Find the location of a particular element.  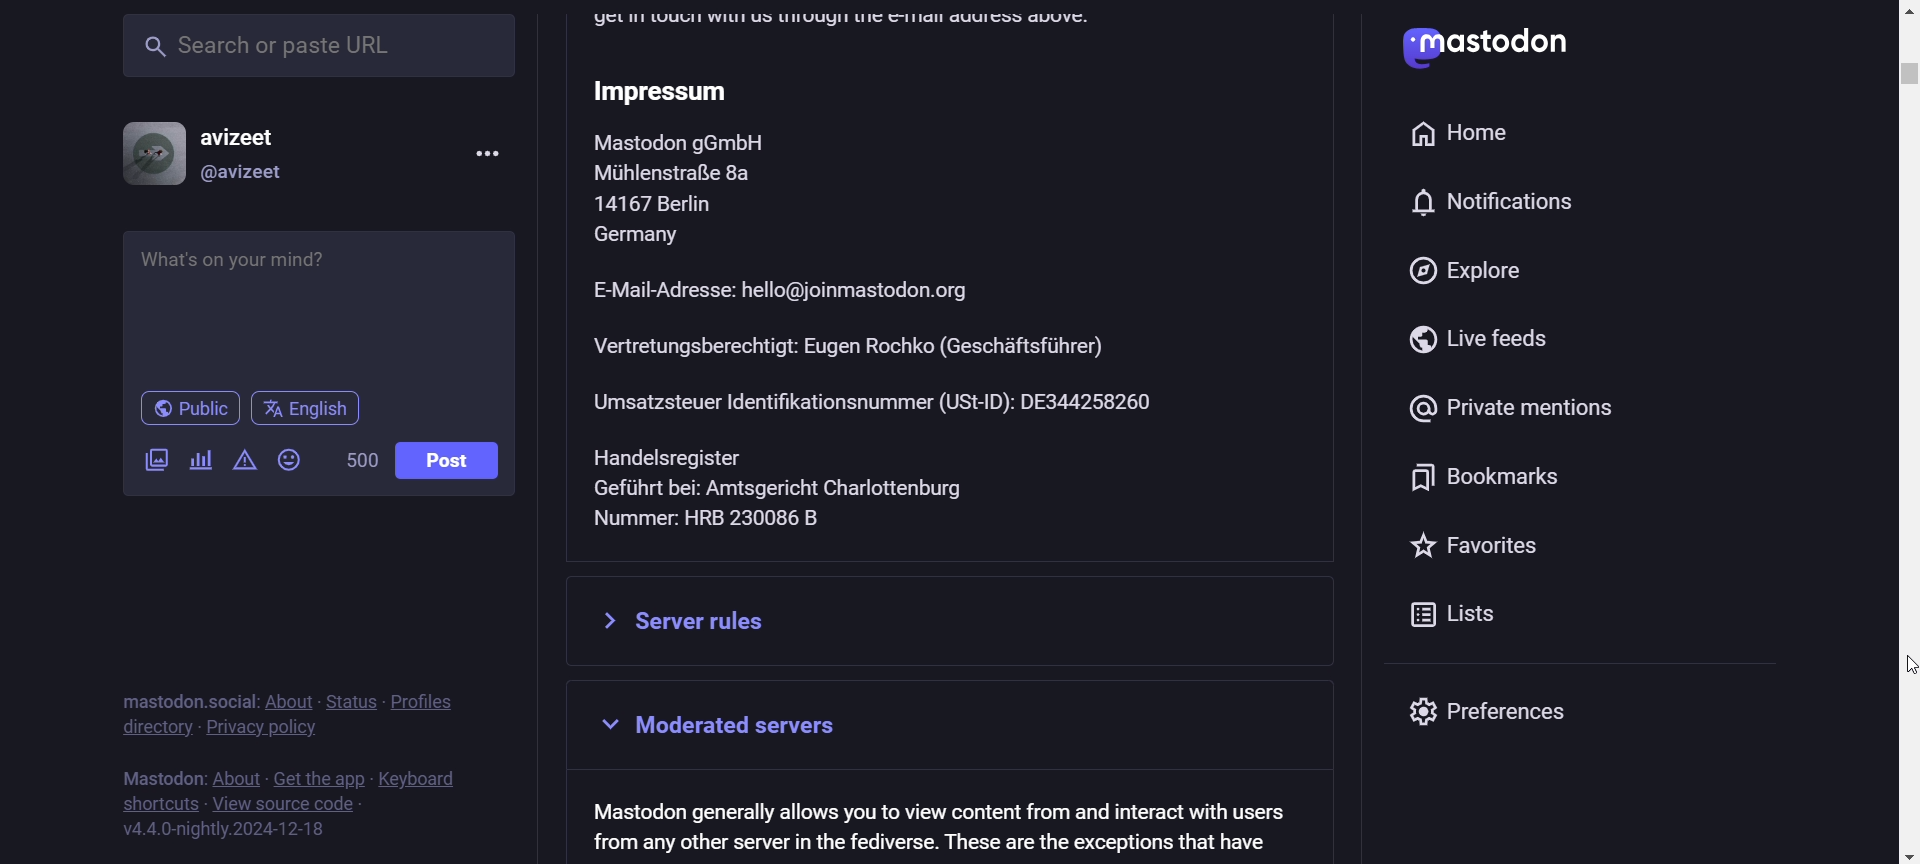

word limit is located at coordinates (358, 463).